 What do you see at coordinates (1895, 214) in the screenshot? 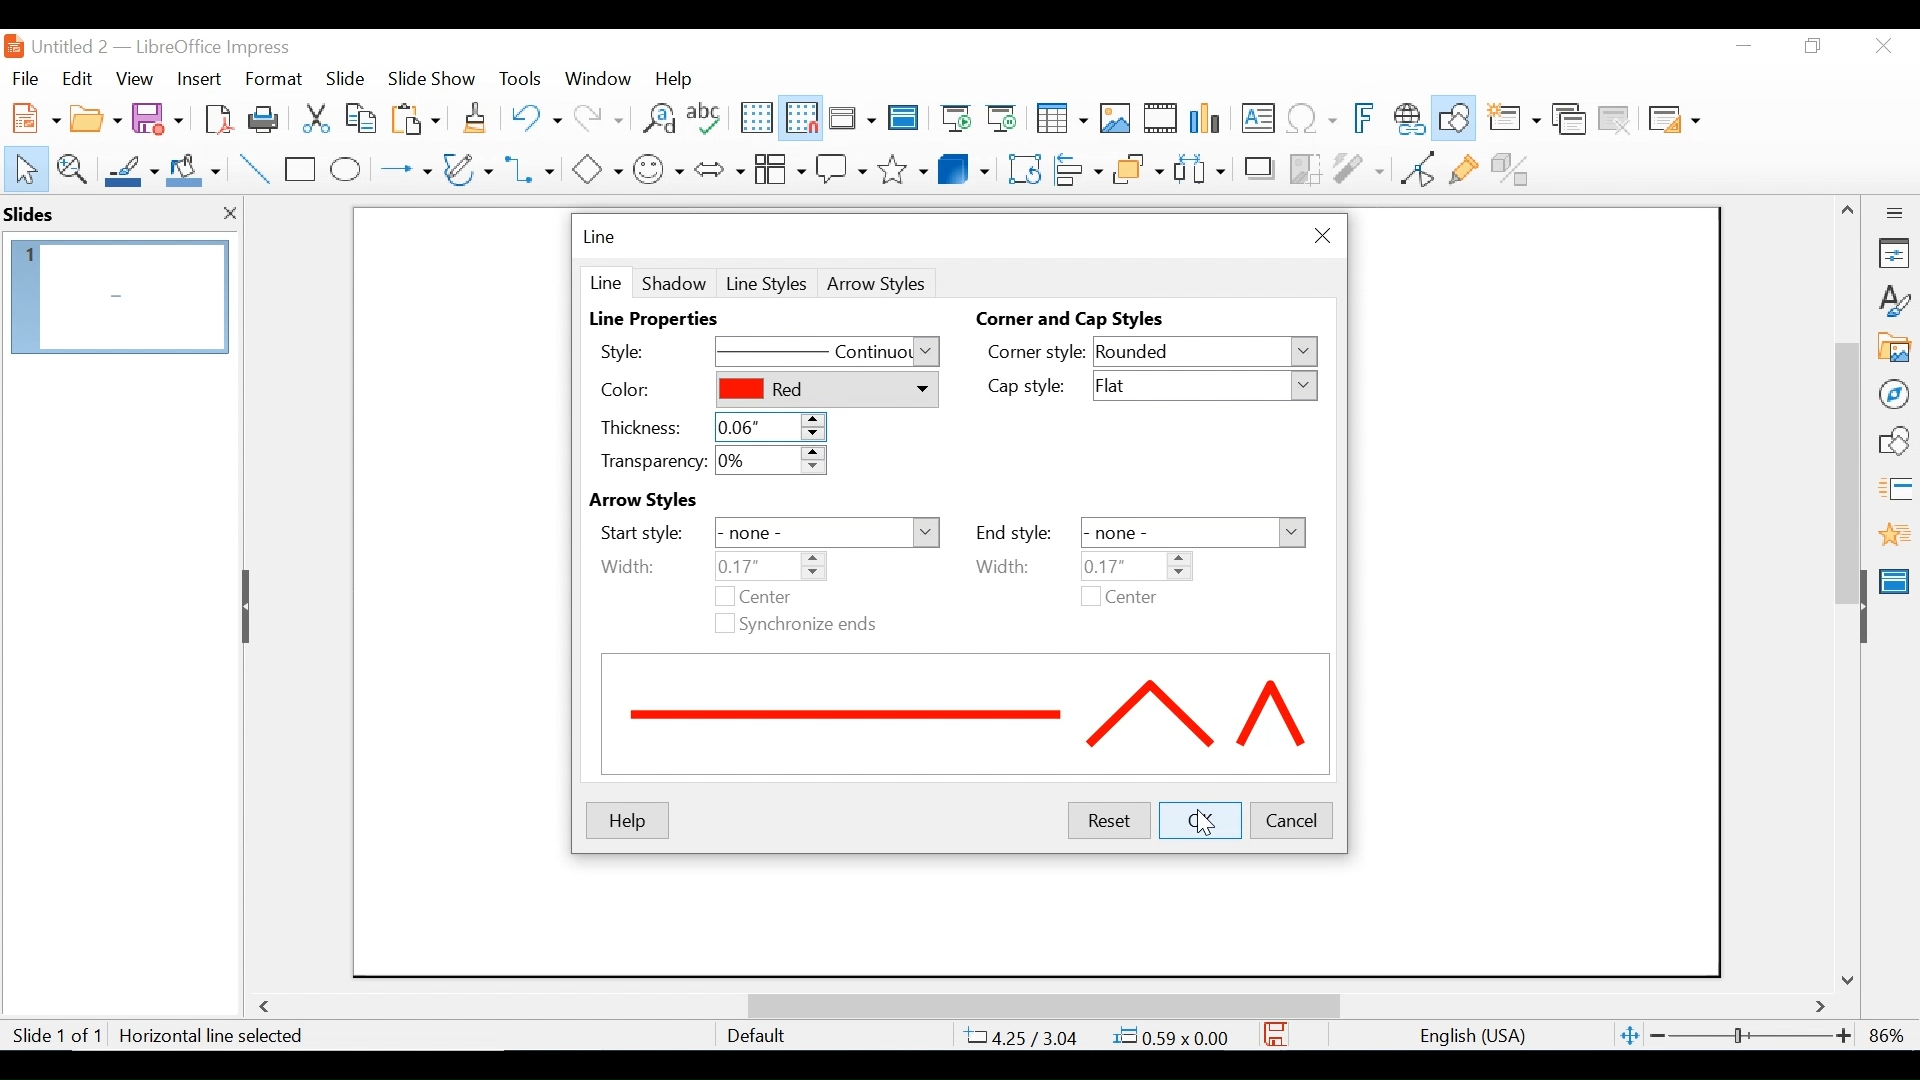
I see `Sidebar Settings` at bounding box center [1895, 214].